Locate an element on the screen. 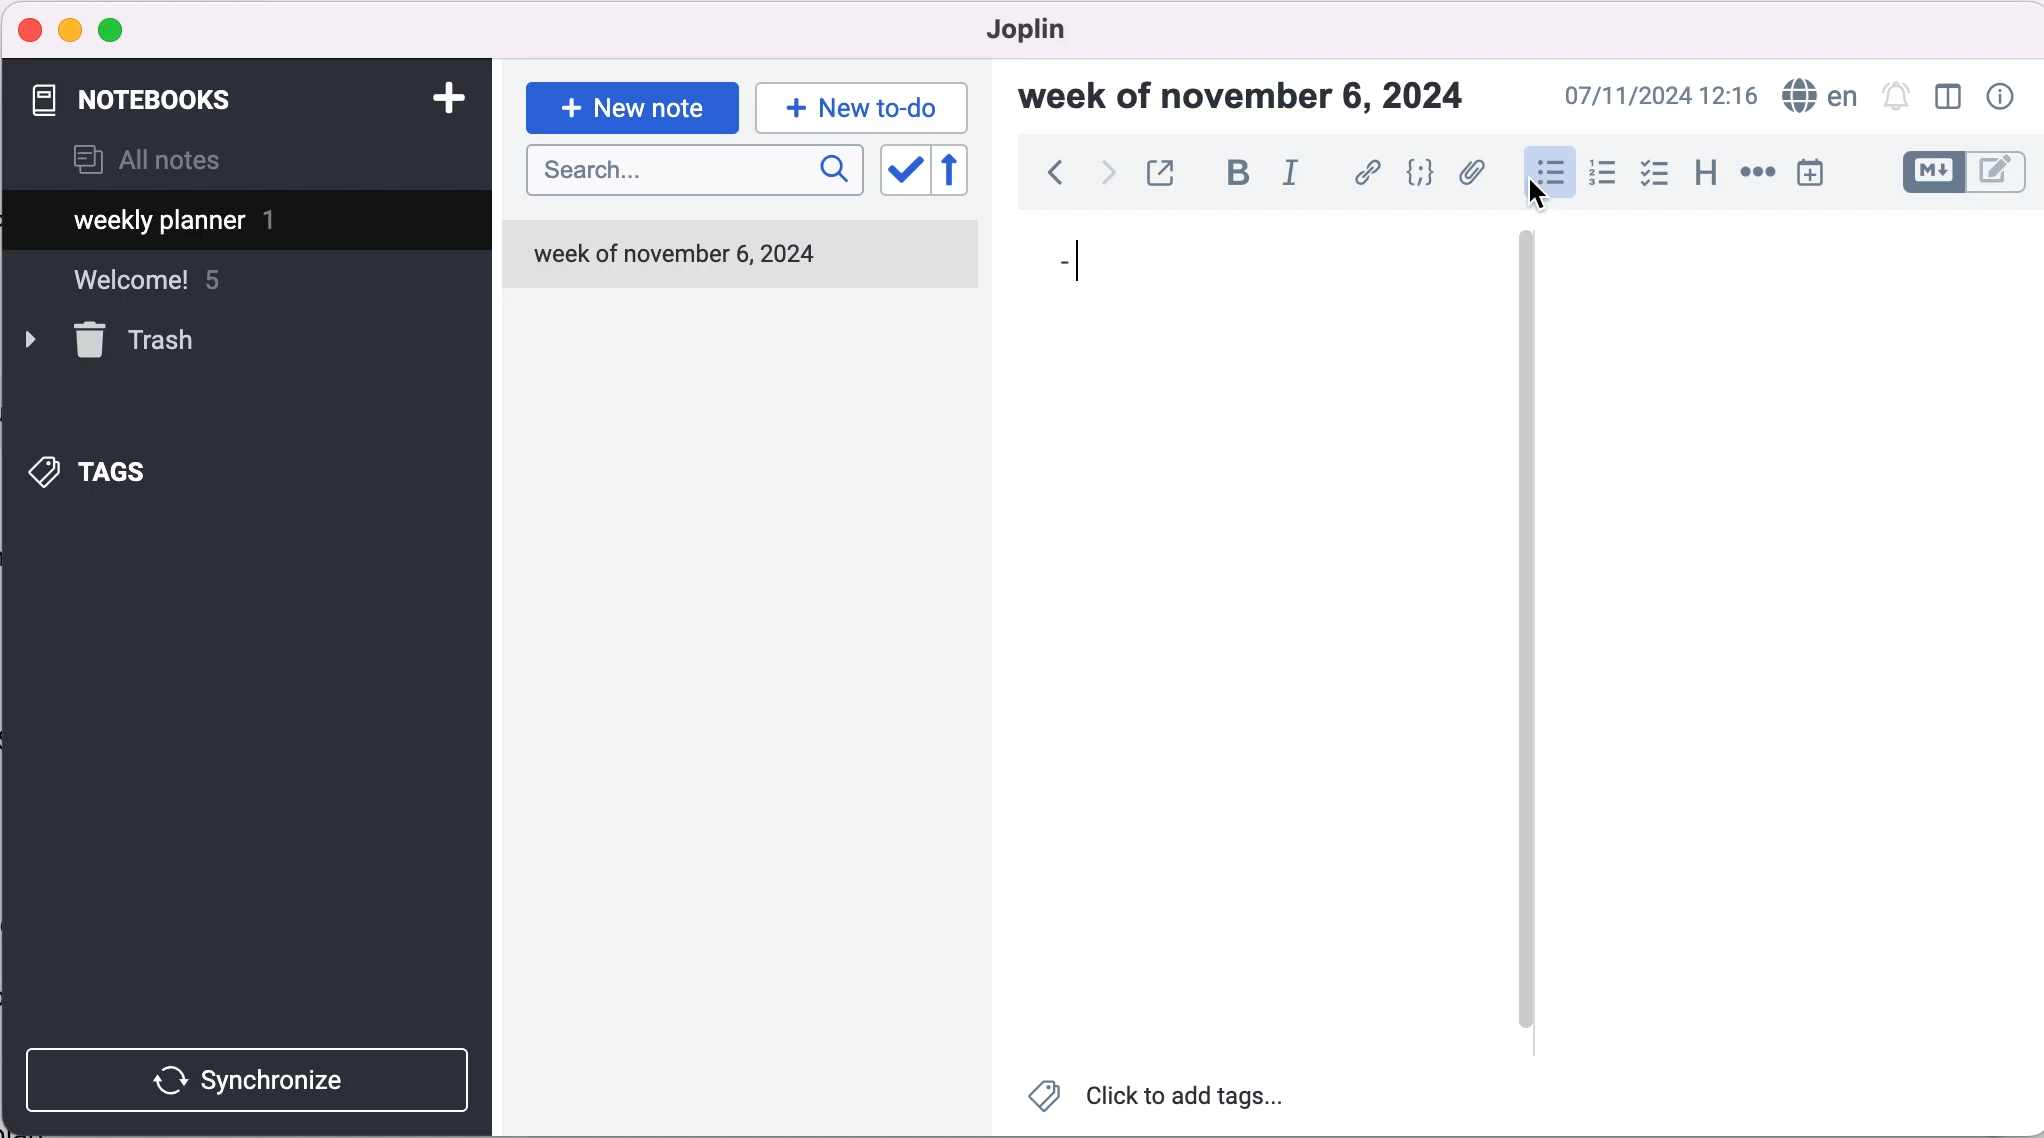 This screenshot has height=1138, width=2044. toggle editors is located at coordinates (1964, 175).